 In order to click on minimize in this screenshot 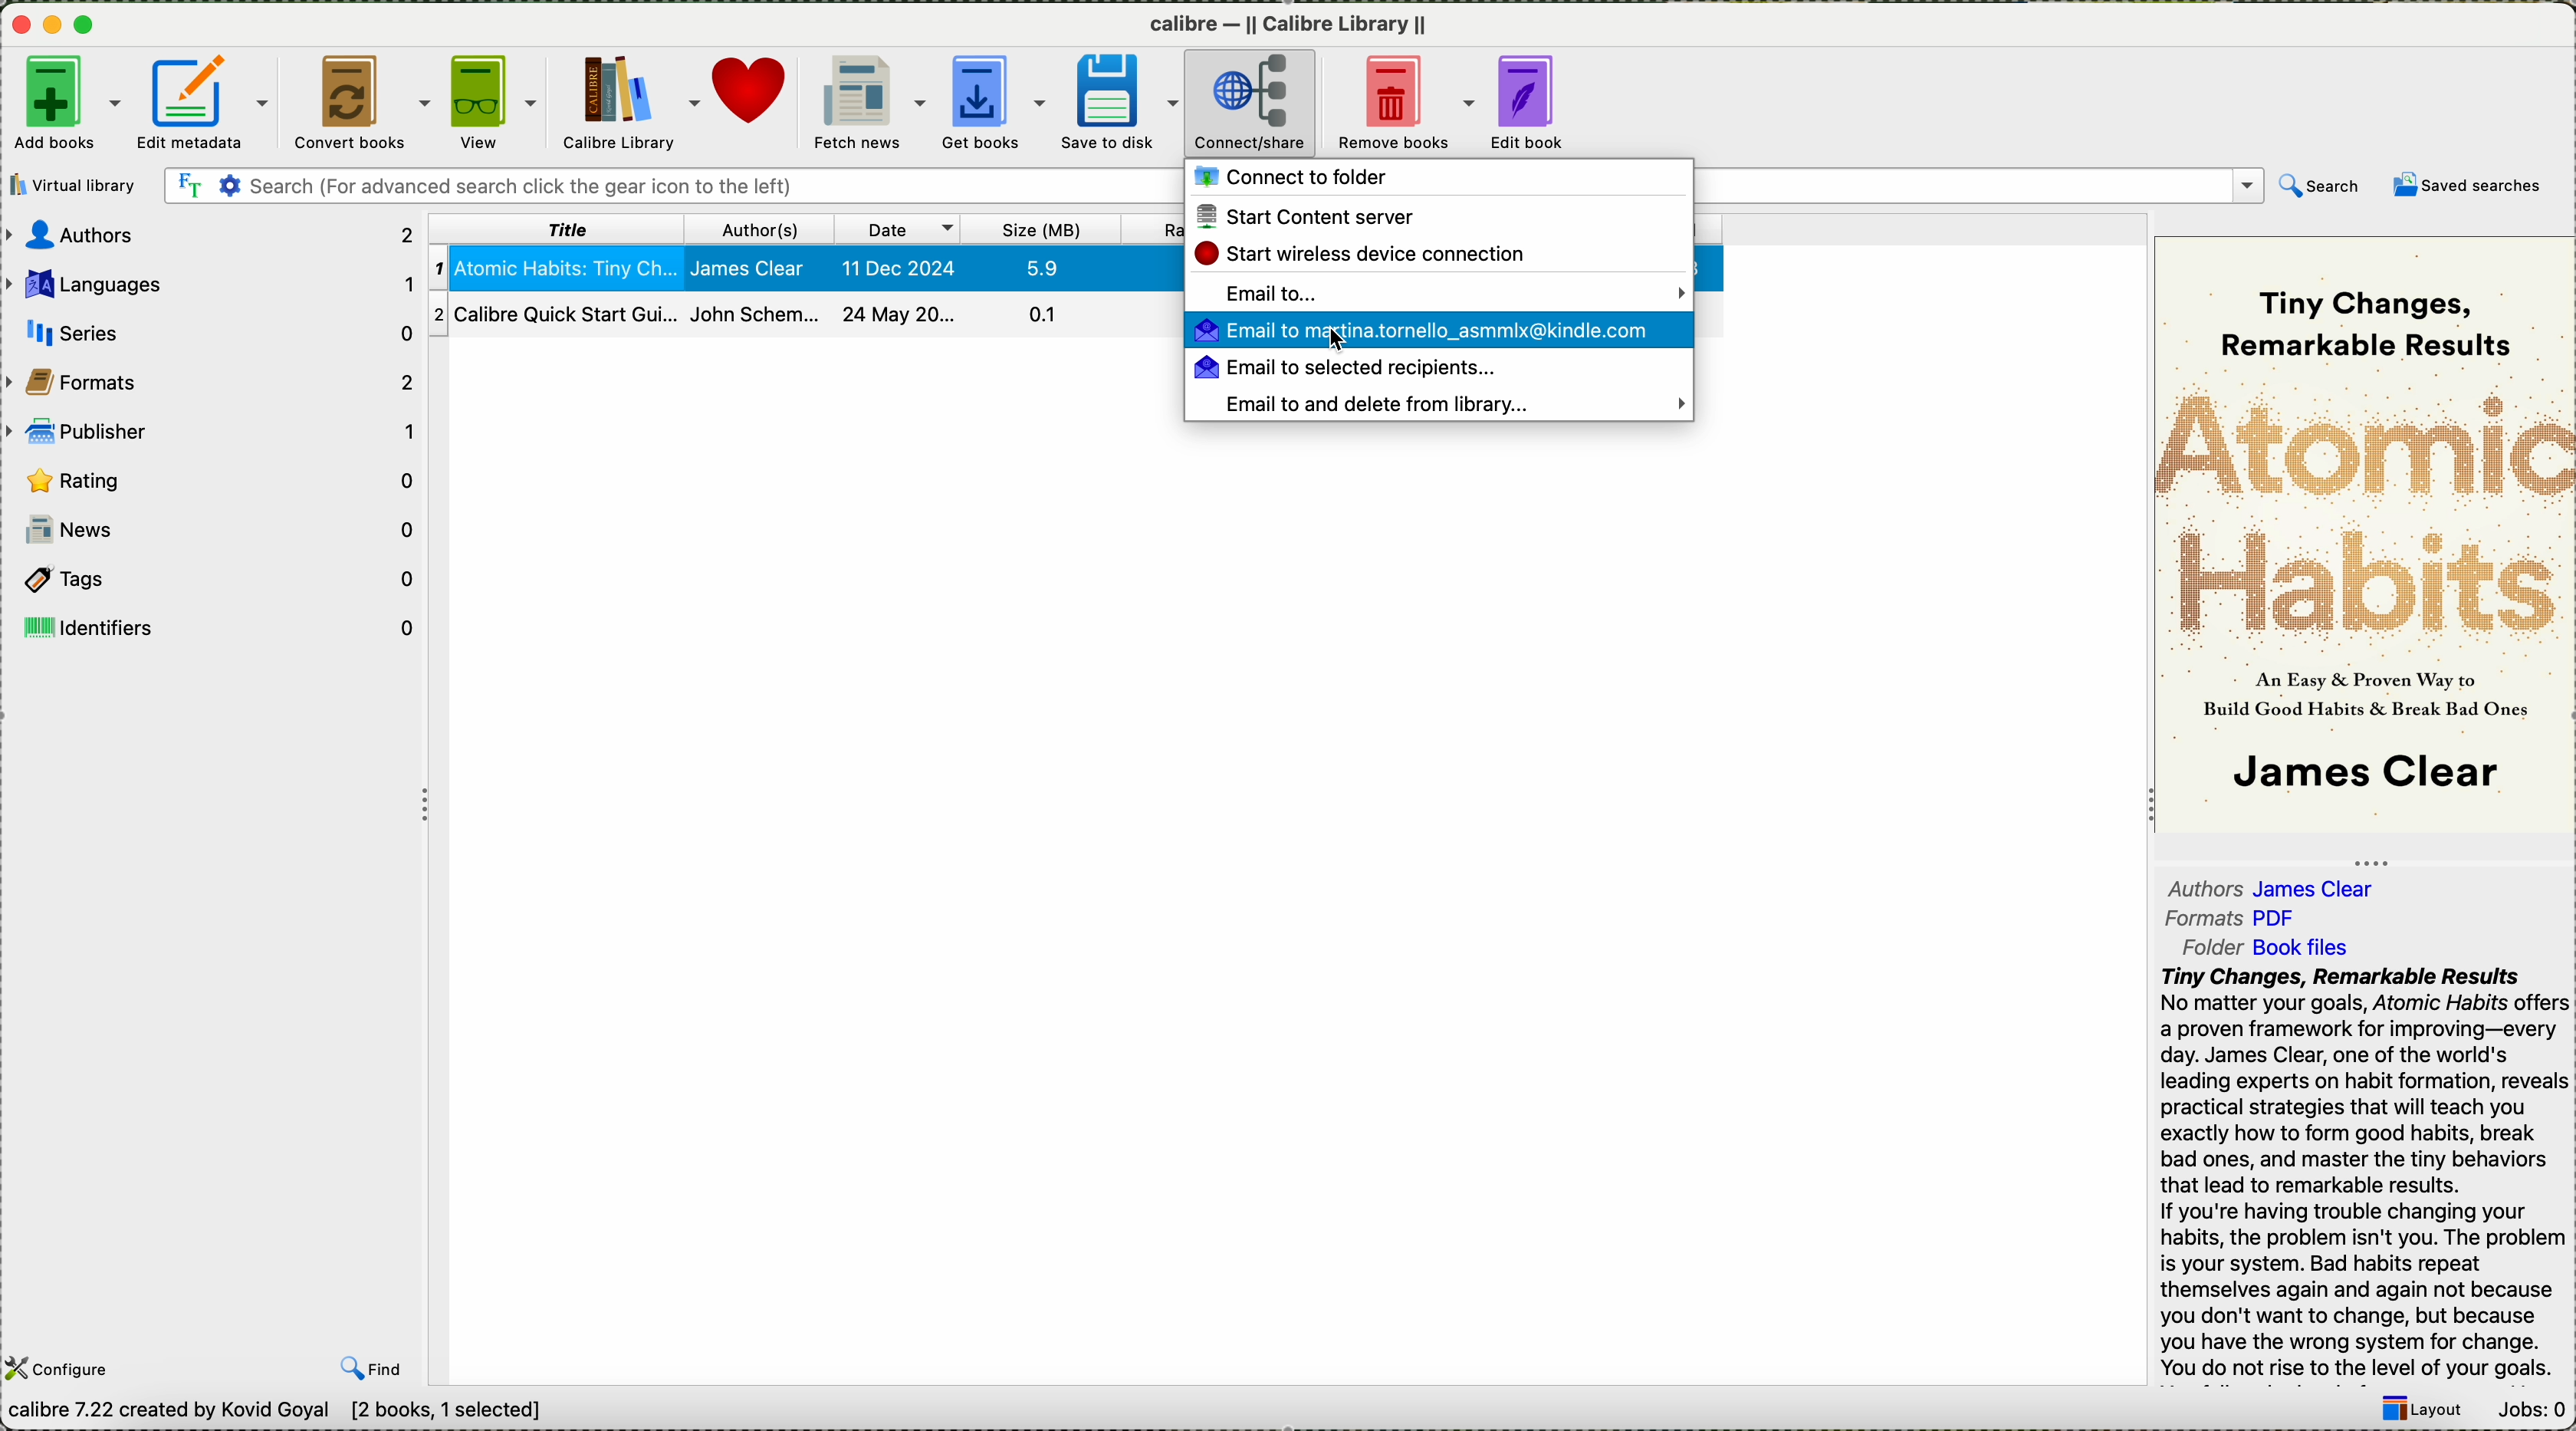, I will do `click(59, 27)`.